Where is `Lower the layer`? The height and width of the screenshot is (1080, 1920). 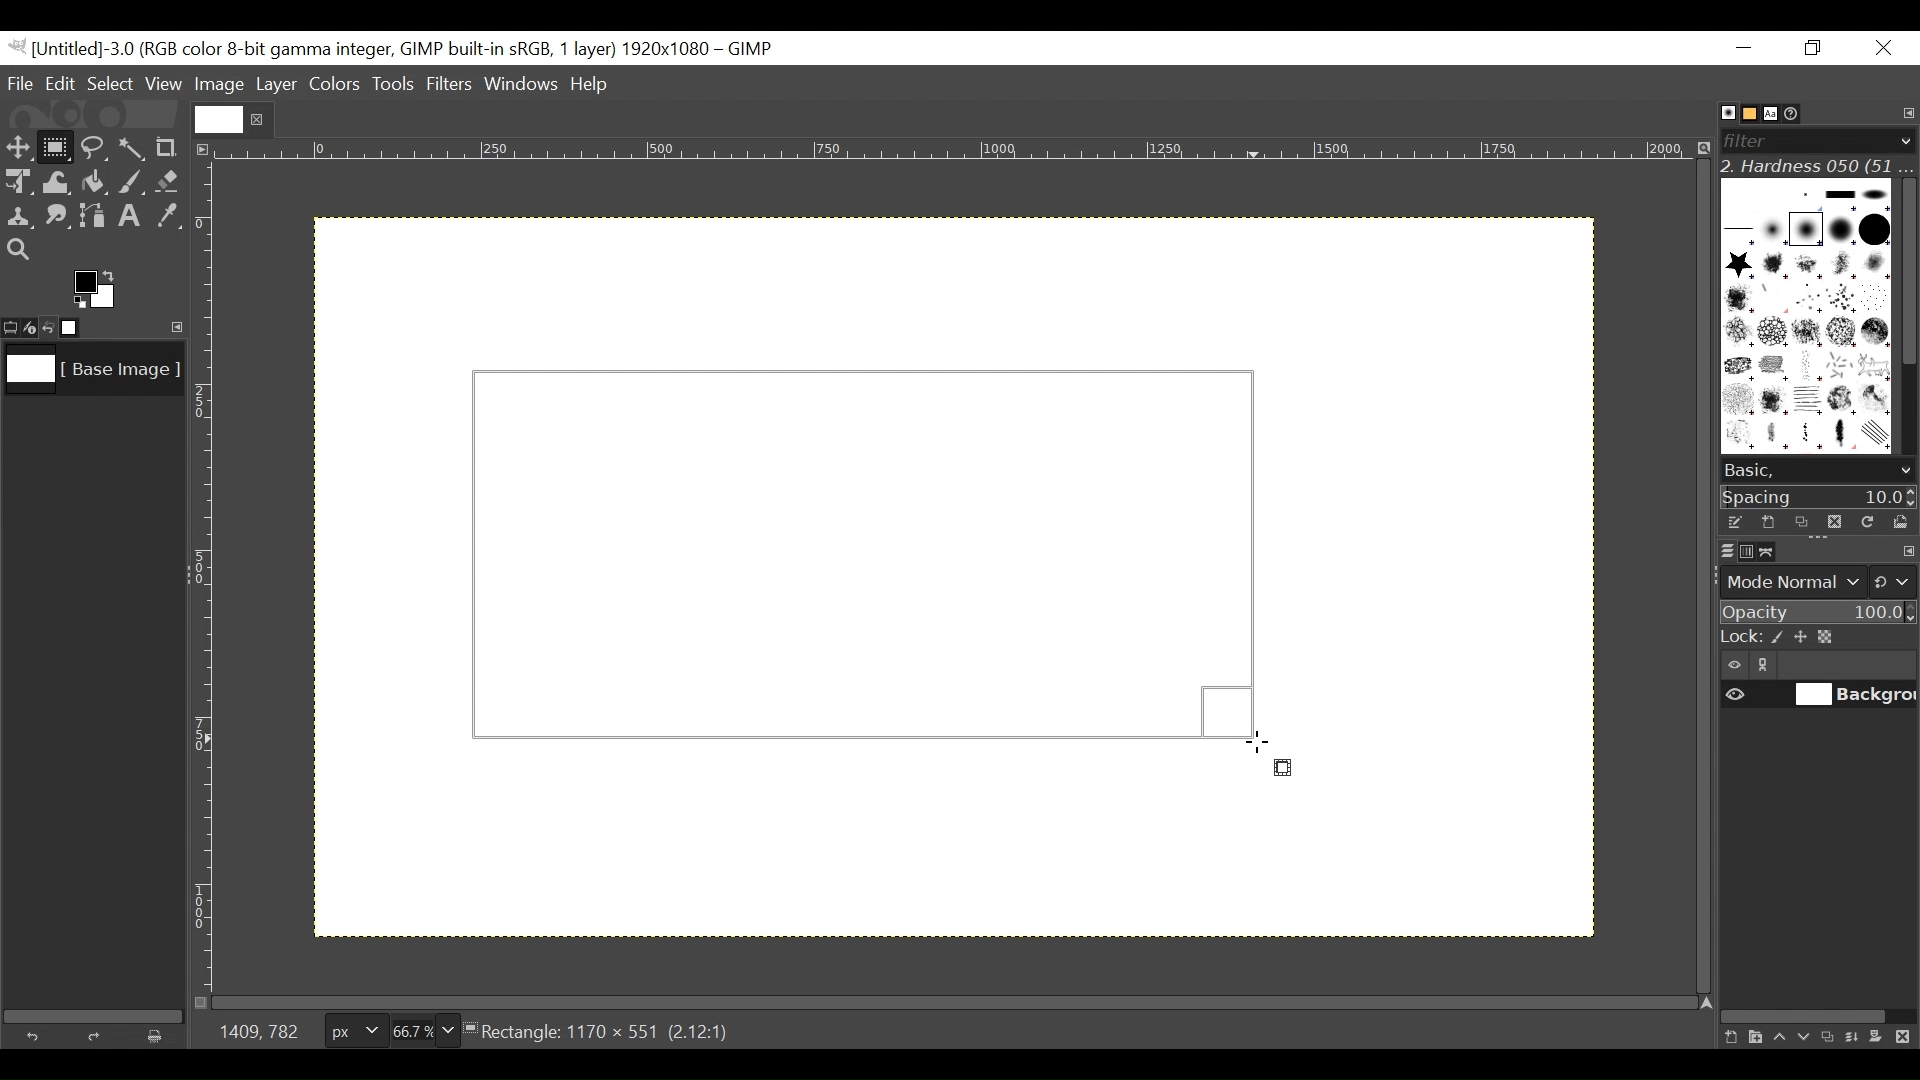 Lower the layer is located at coordinates (1805, 1035).